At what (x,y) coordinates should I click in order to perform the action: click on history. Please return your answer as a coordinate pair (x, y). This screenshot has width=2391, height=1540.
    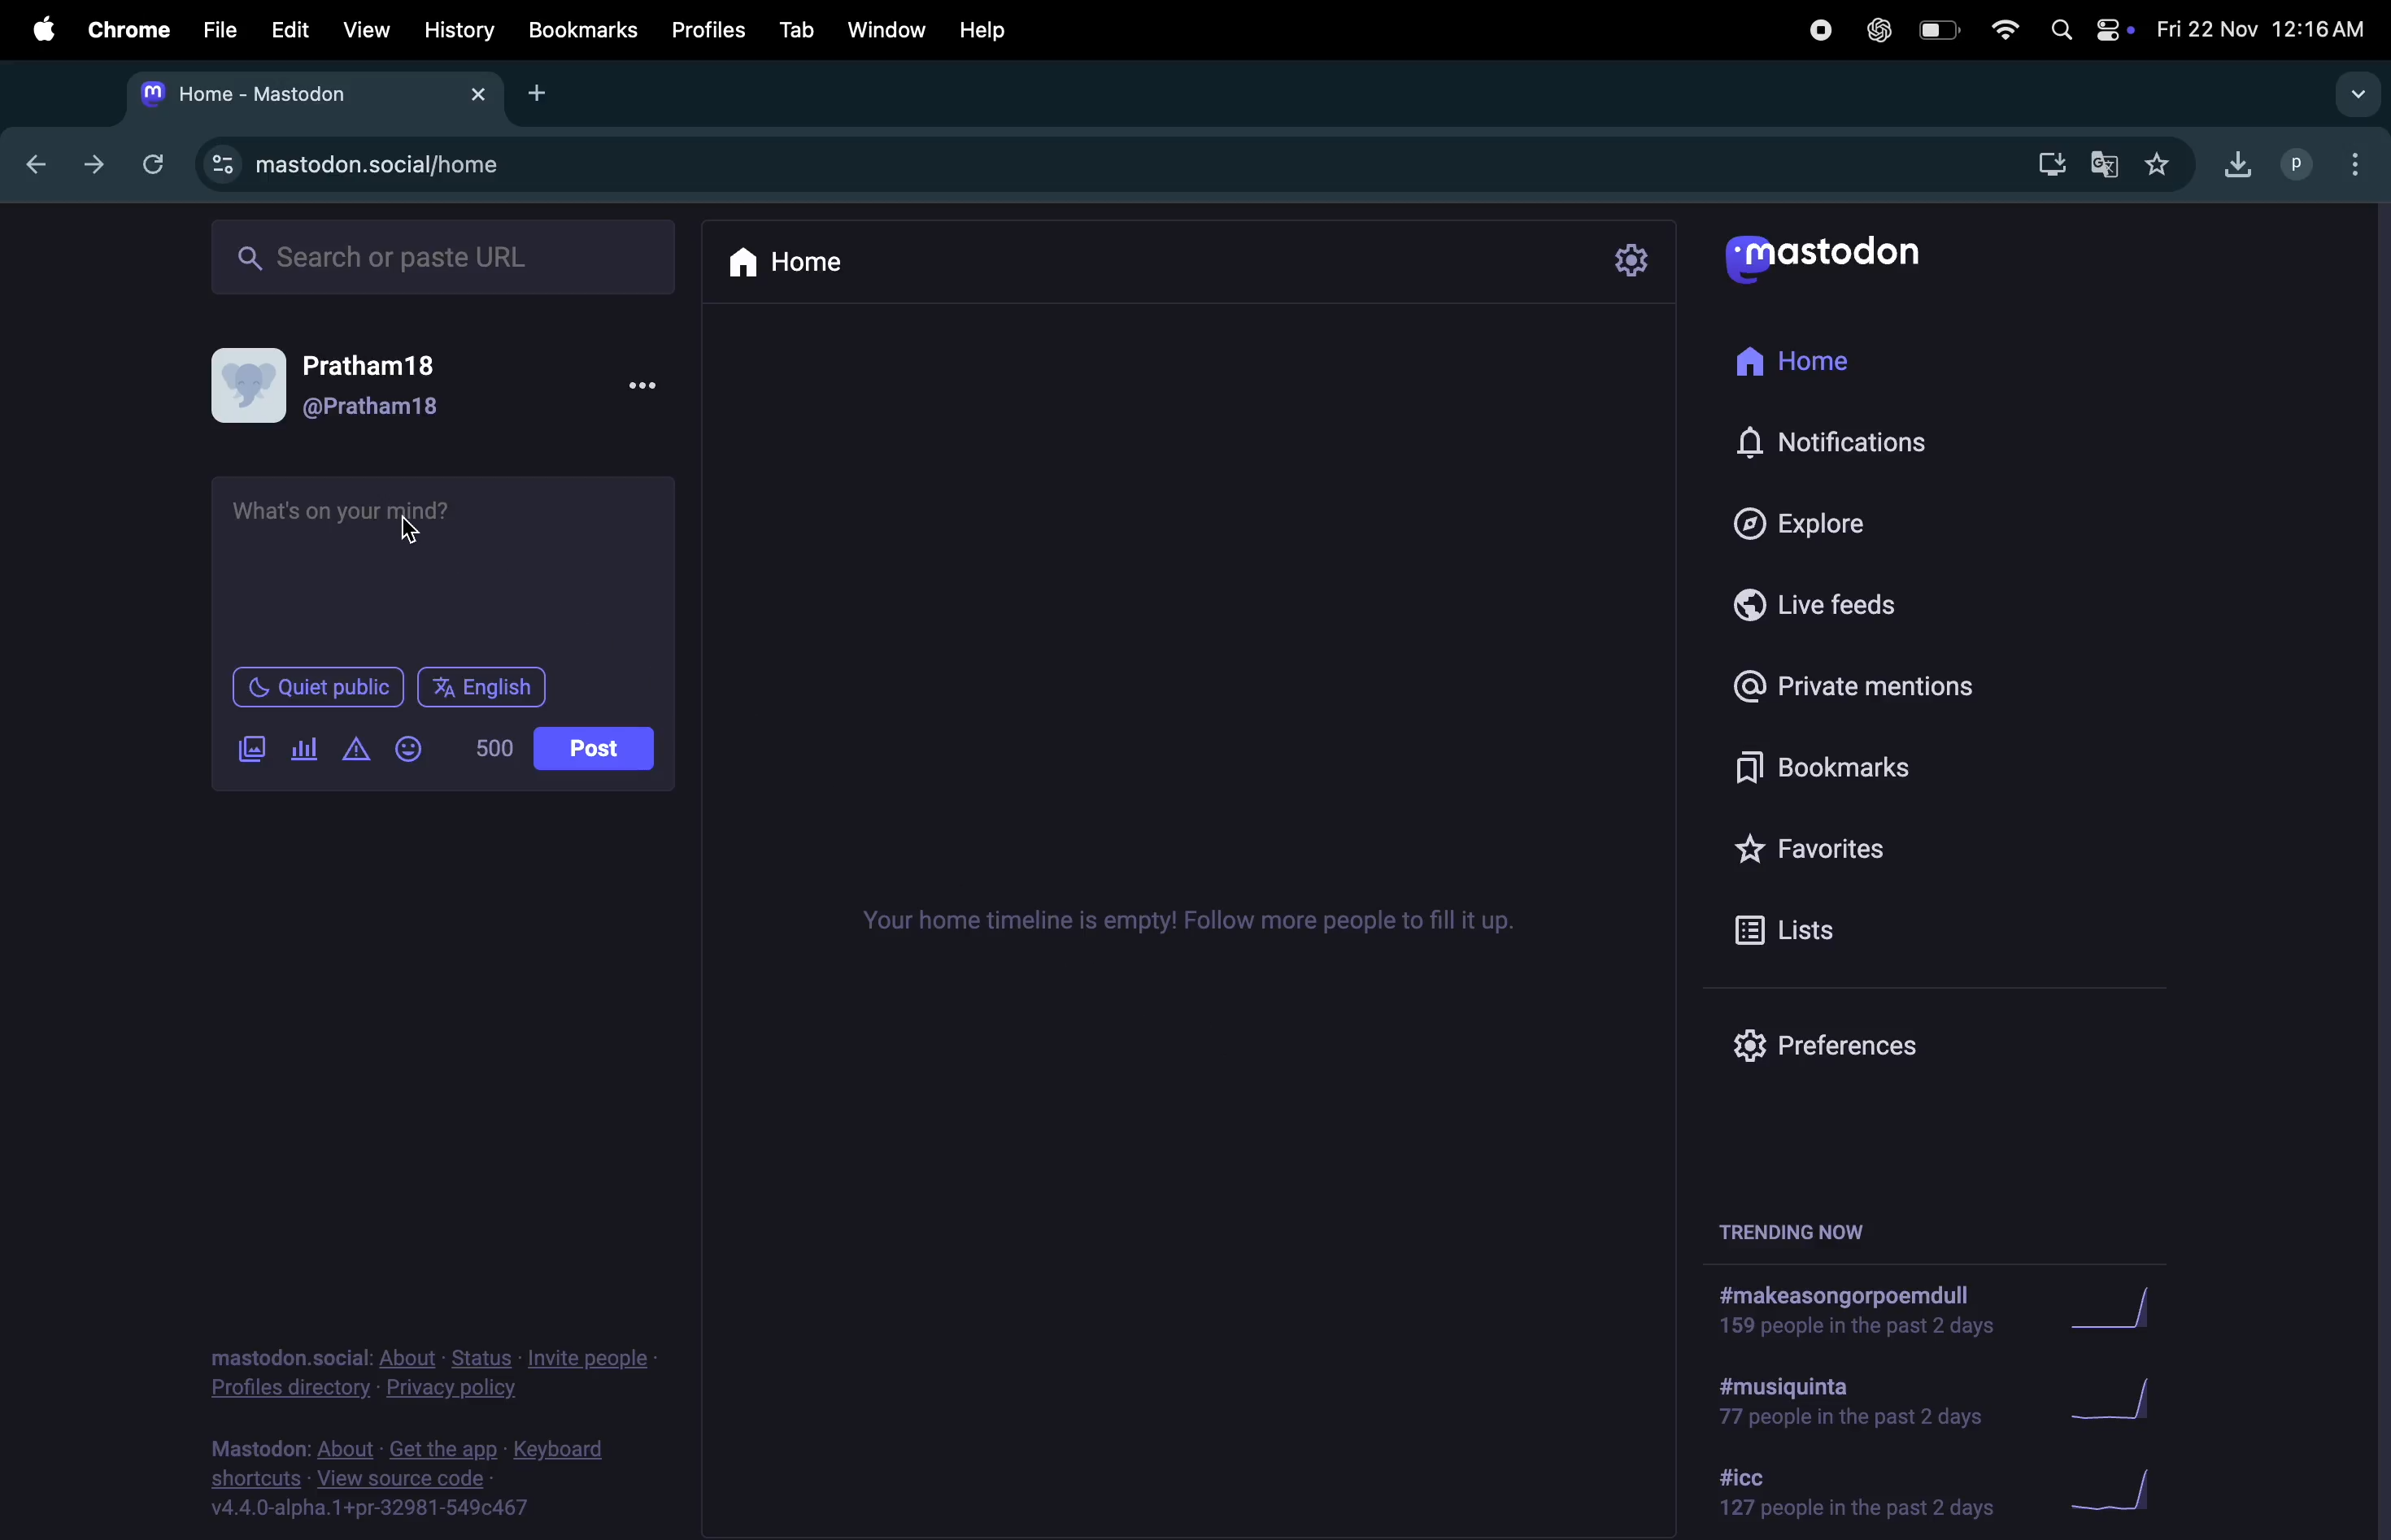
    Looking at the image, I should click on (461, 31).